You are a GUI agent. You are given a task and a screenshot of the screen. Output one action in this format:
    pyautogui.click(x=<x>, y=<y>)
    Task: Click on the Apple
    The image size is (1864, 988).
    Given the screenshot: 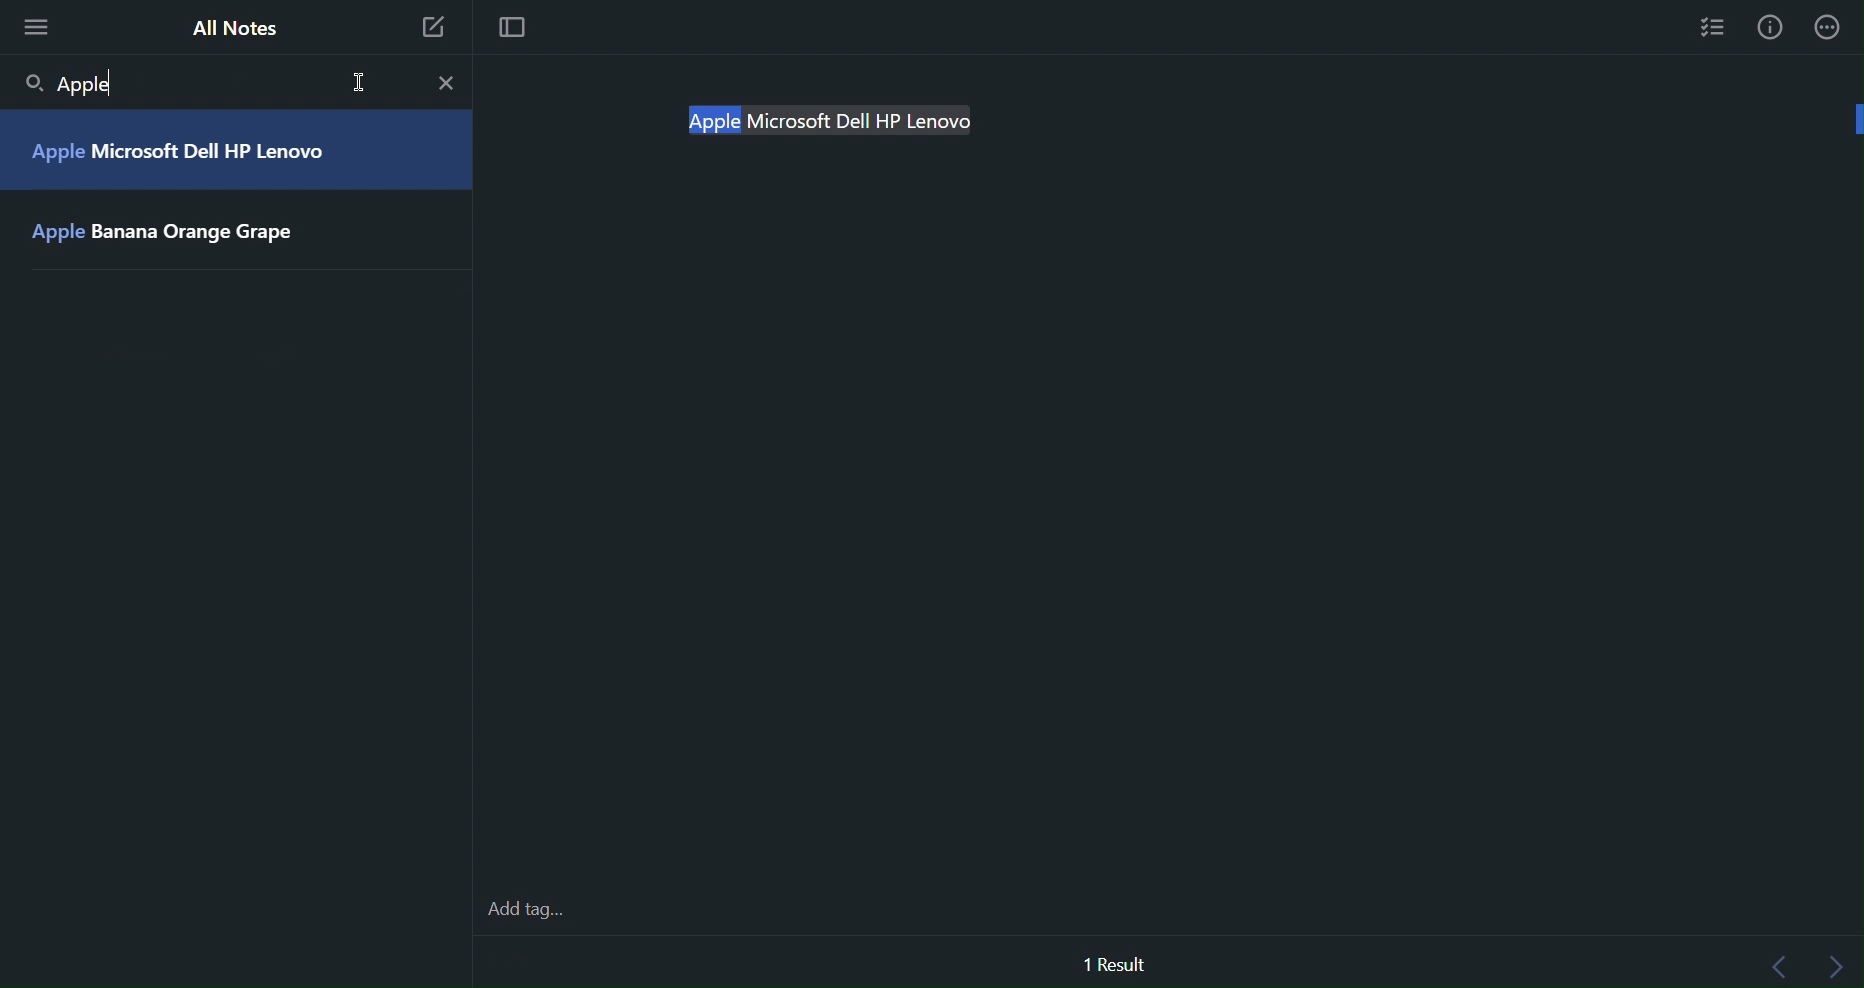 What is the action you would take?
    pyautogui.click(x=72, y=81)
    